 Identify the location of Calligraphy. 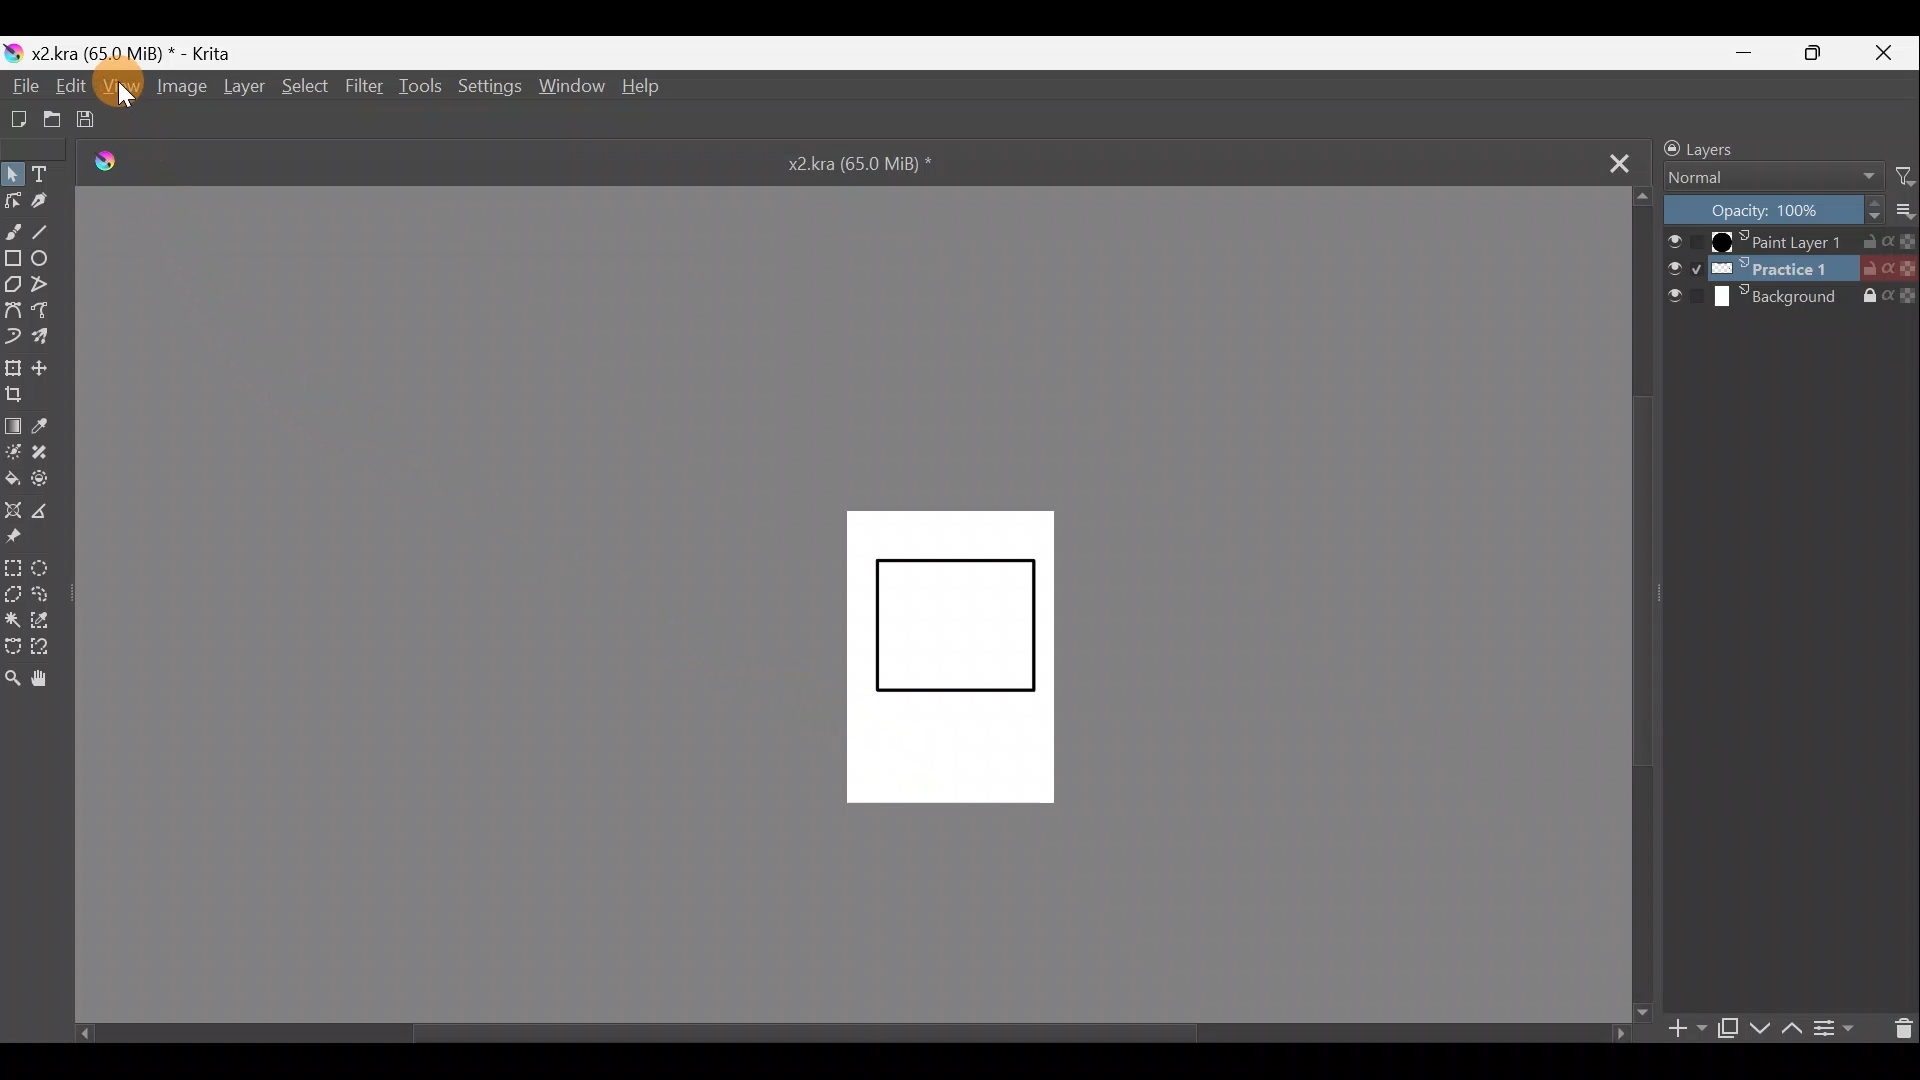
(44, 202).